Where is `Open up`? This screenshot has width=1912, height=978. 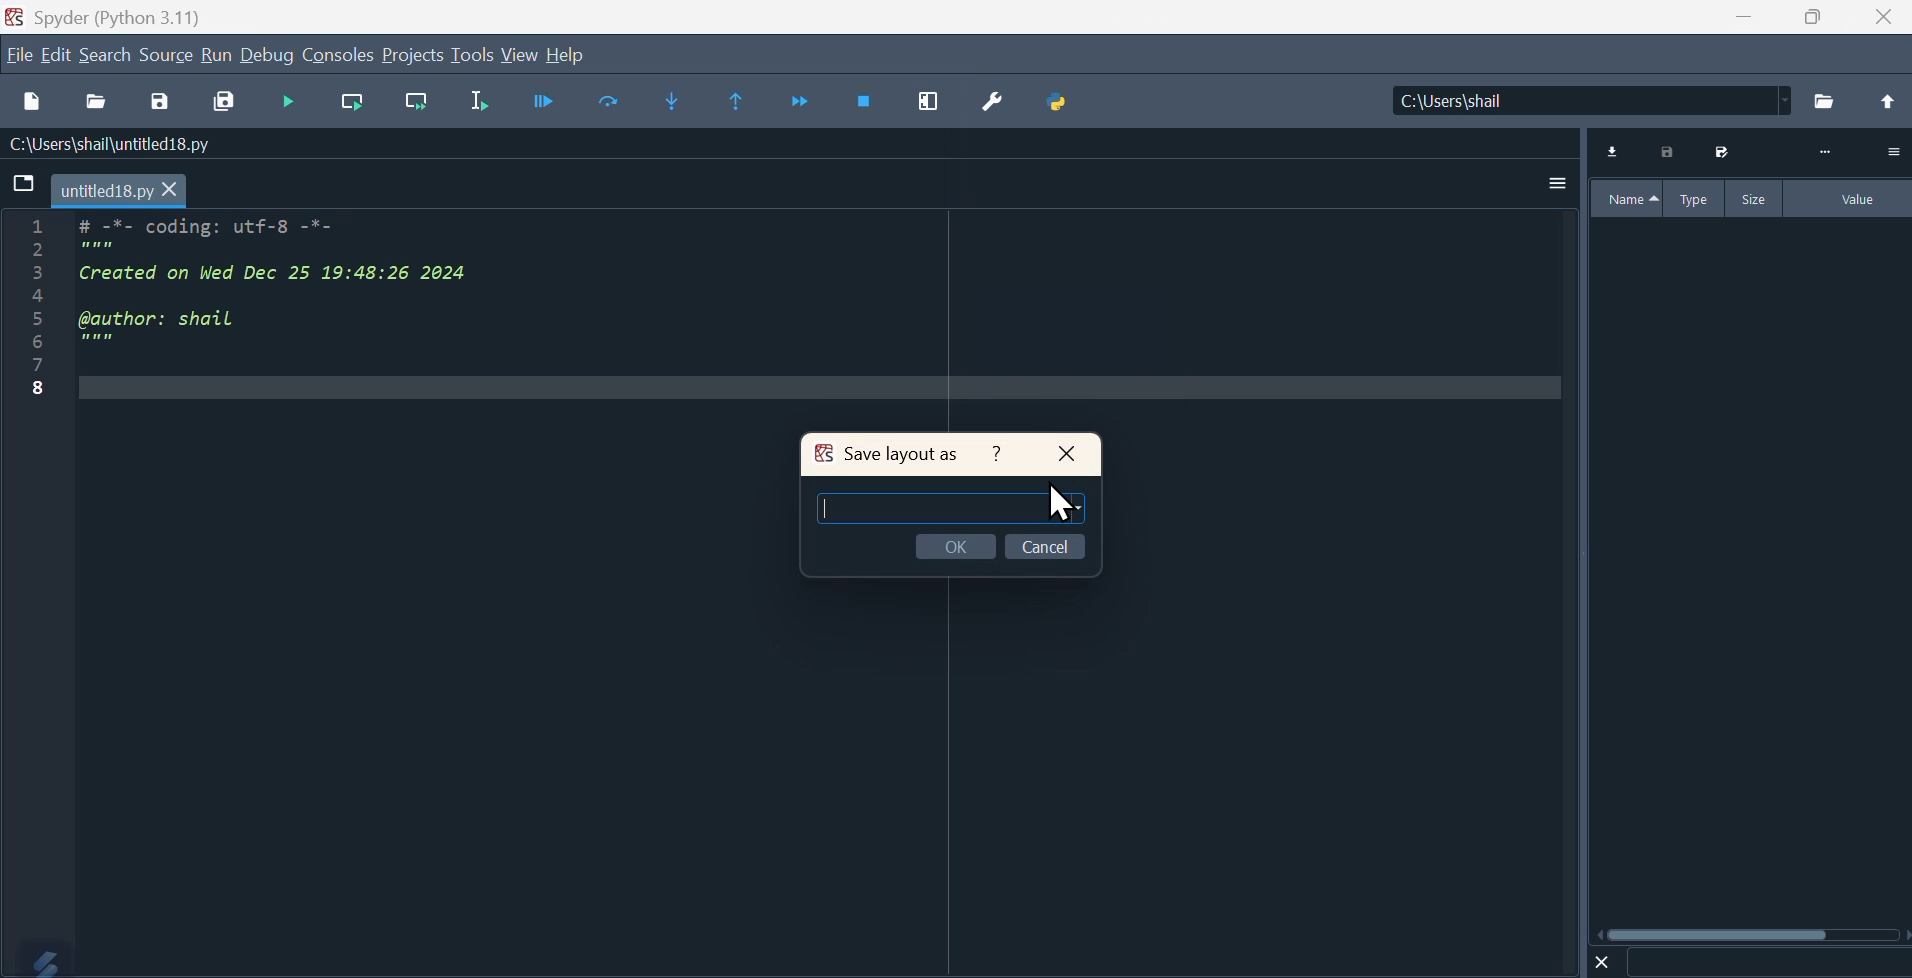
Open up is located at coordinates (1885, 103).